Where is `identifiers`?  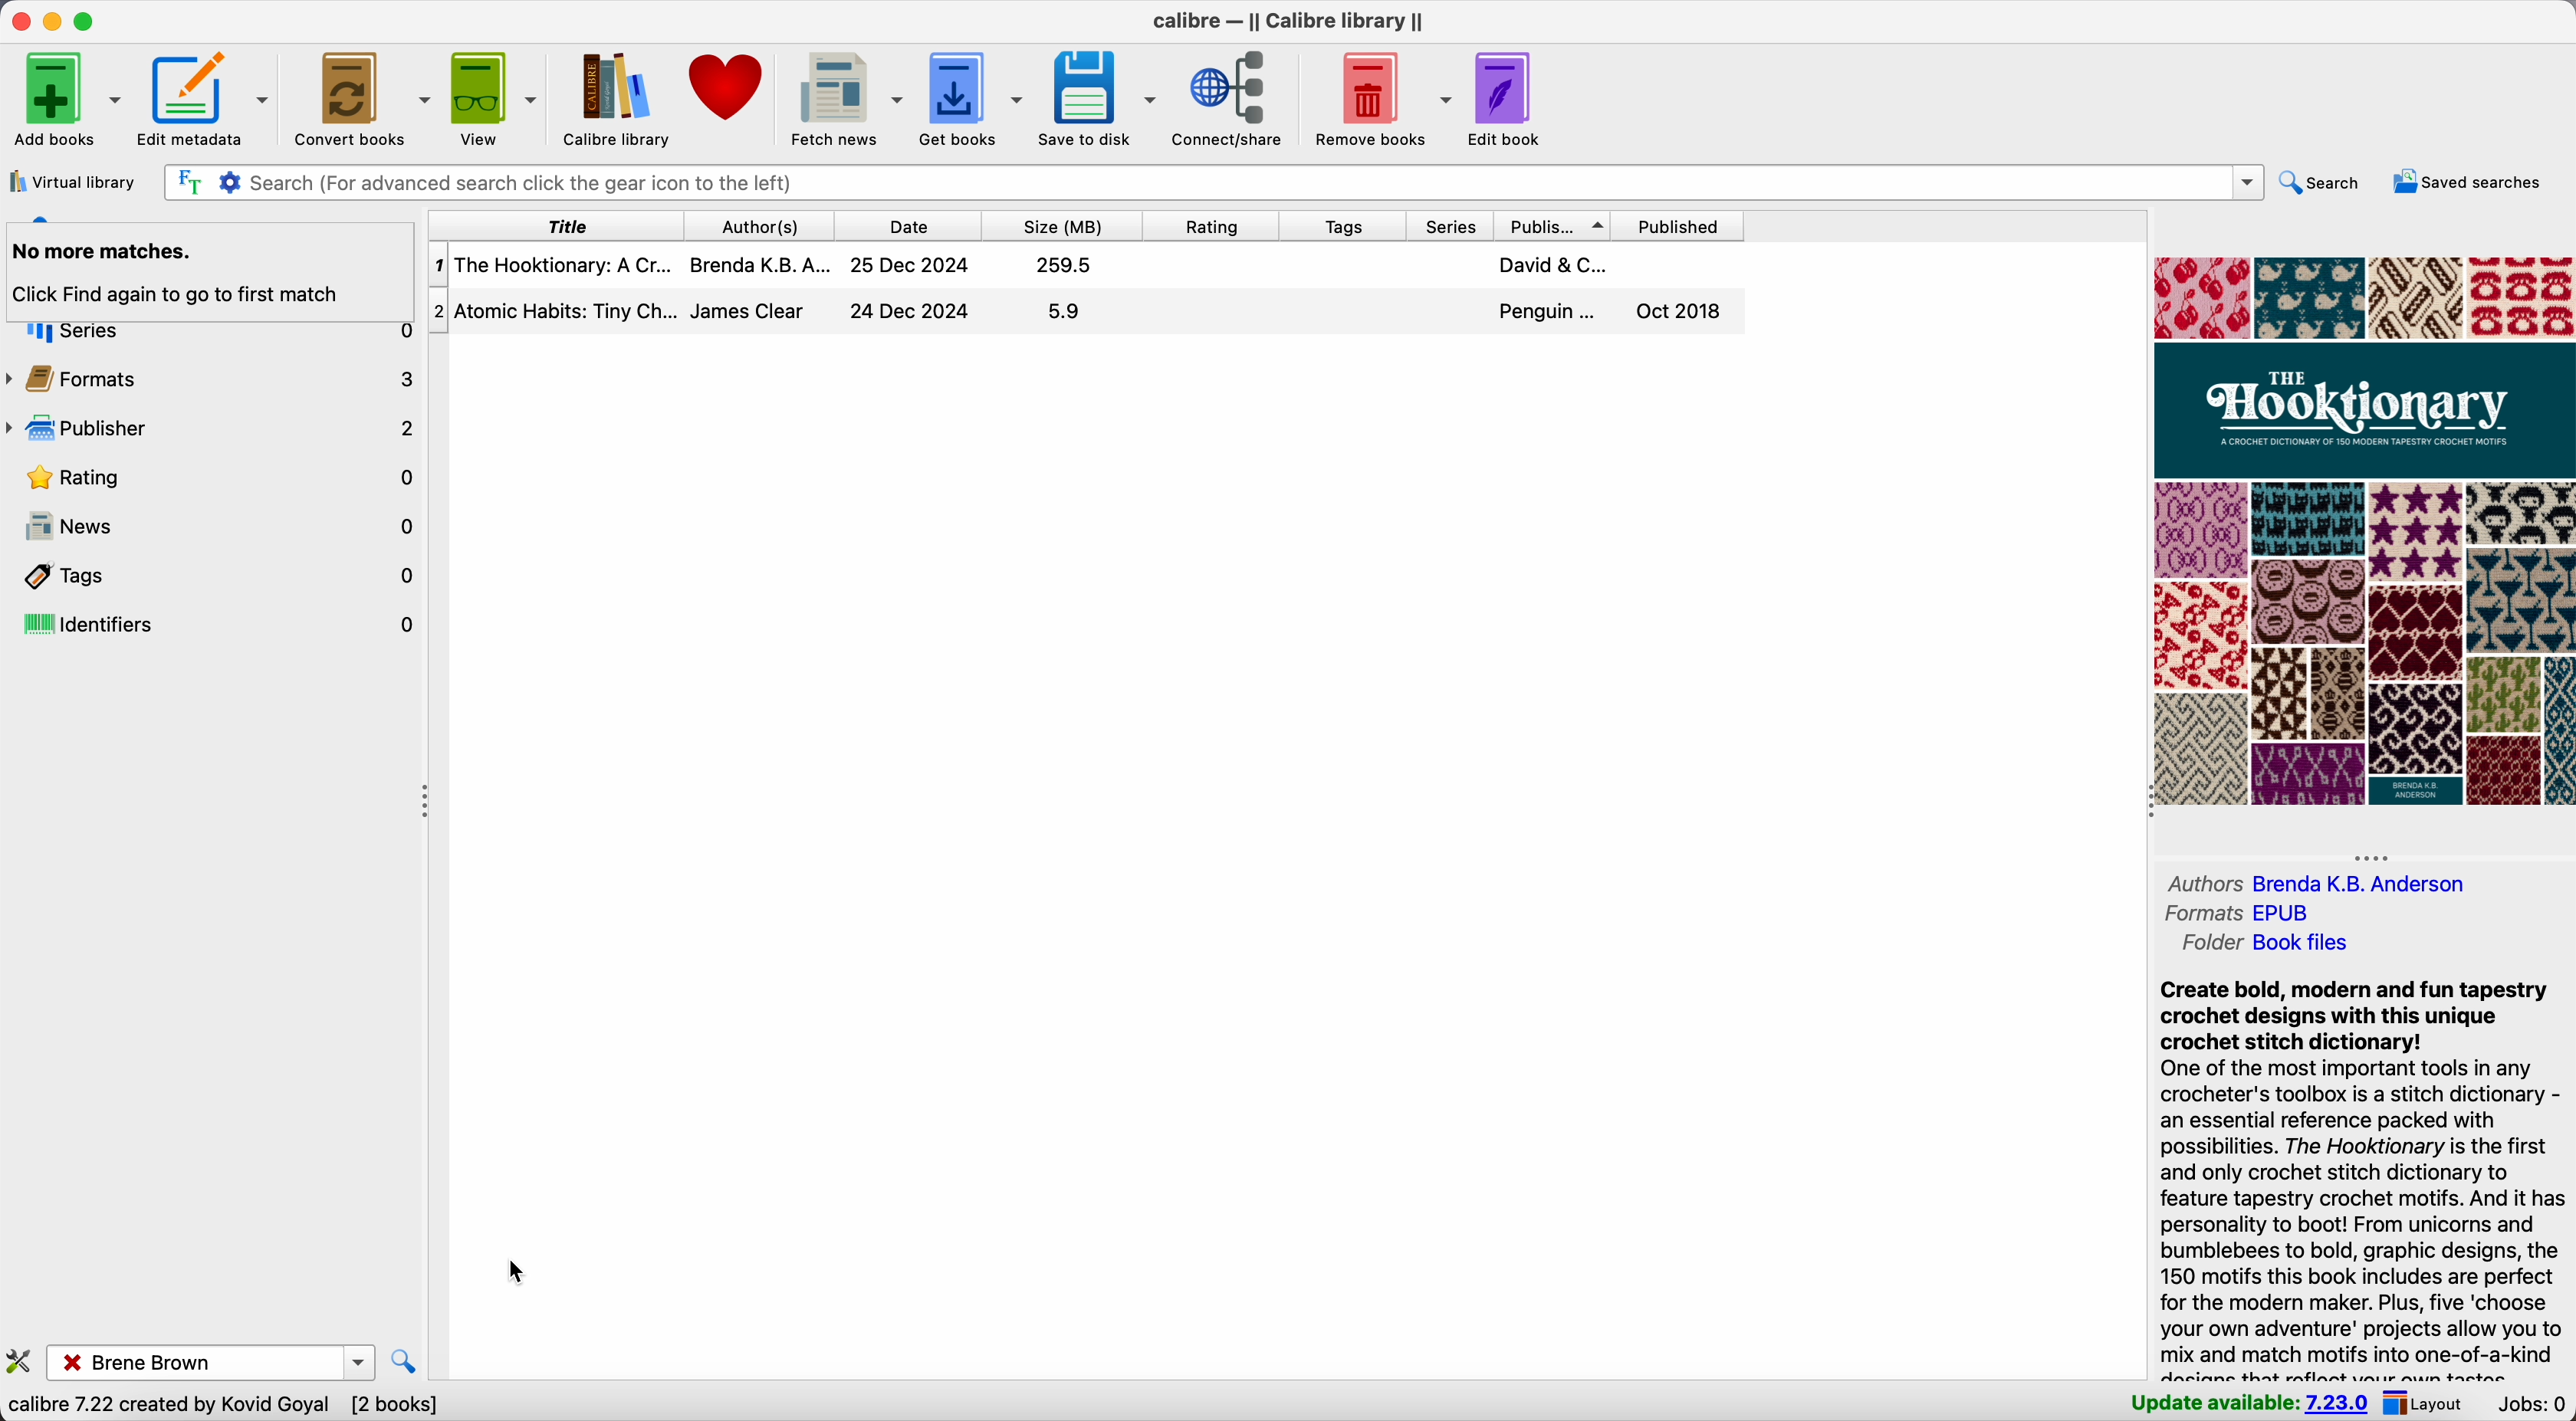
identifiers is located at coordinates (216, 622).